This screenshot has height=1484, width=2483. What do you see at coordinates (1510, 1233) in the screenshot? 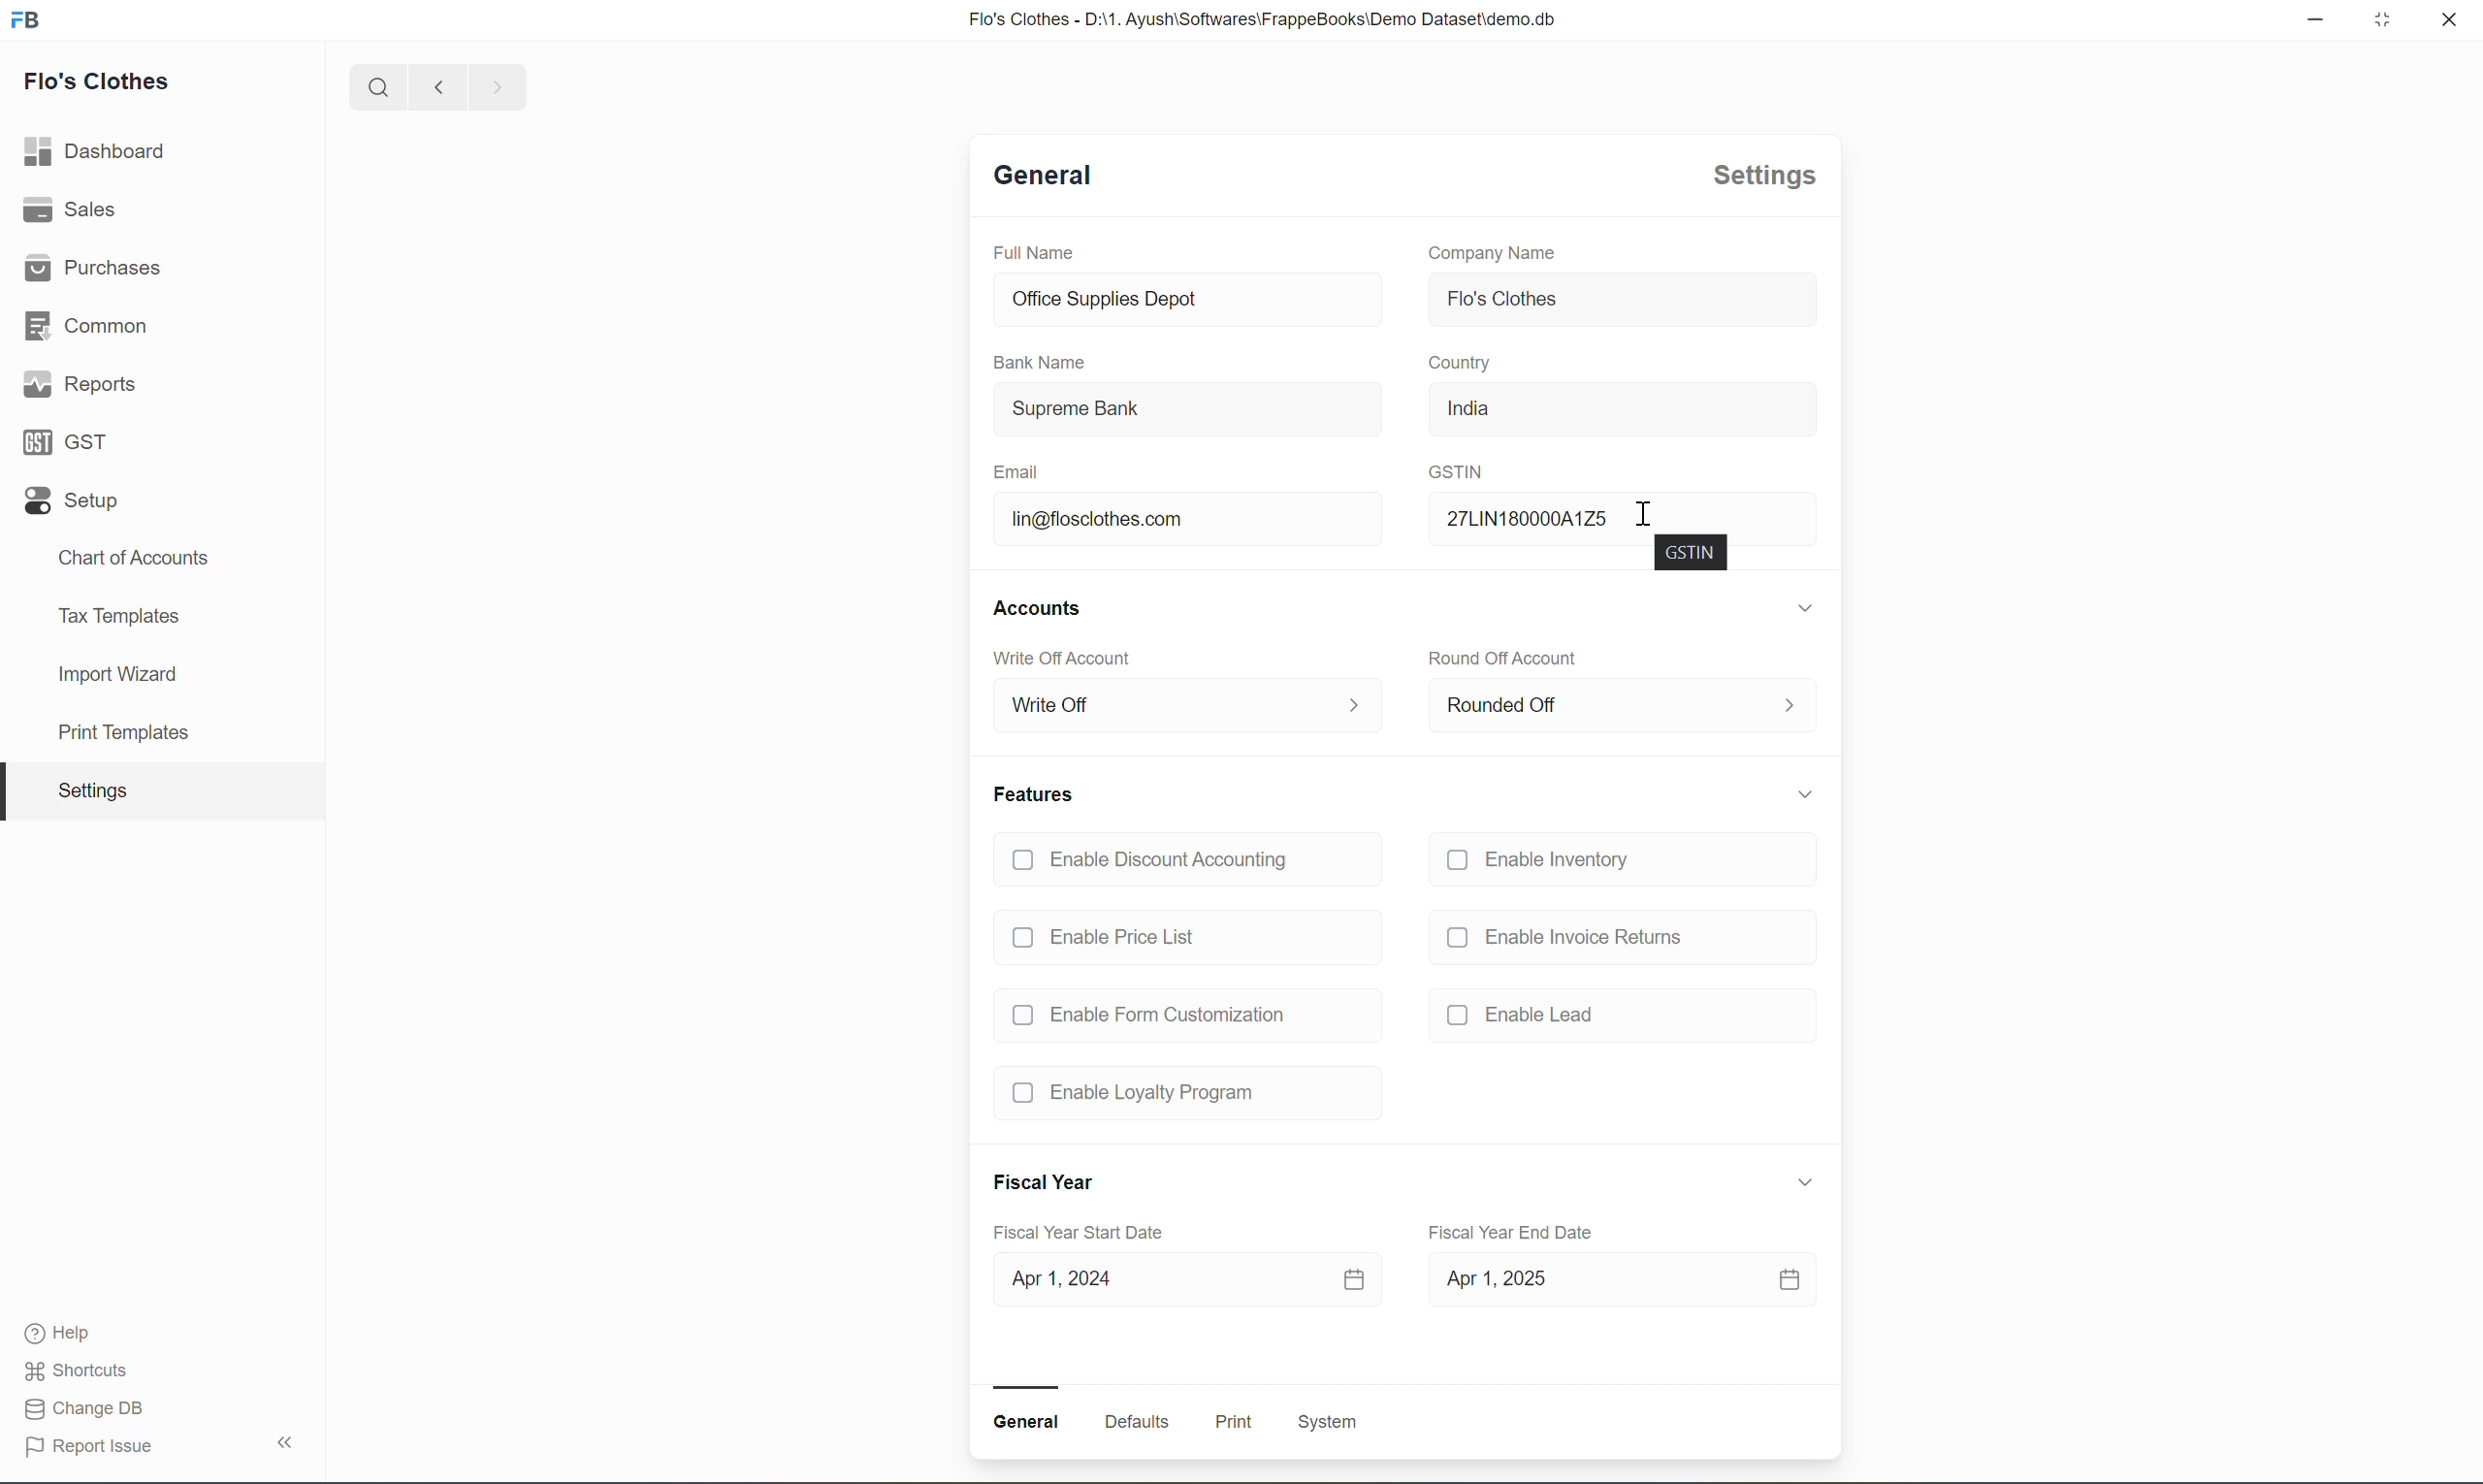
I see `Fiscal Year End Date` at bounding box center [1510, 1233].